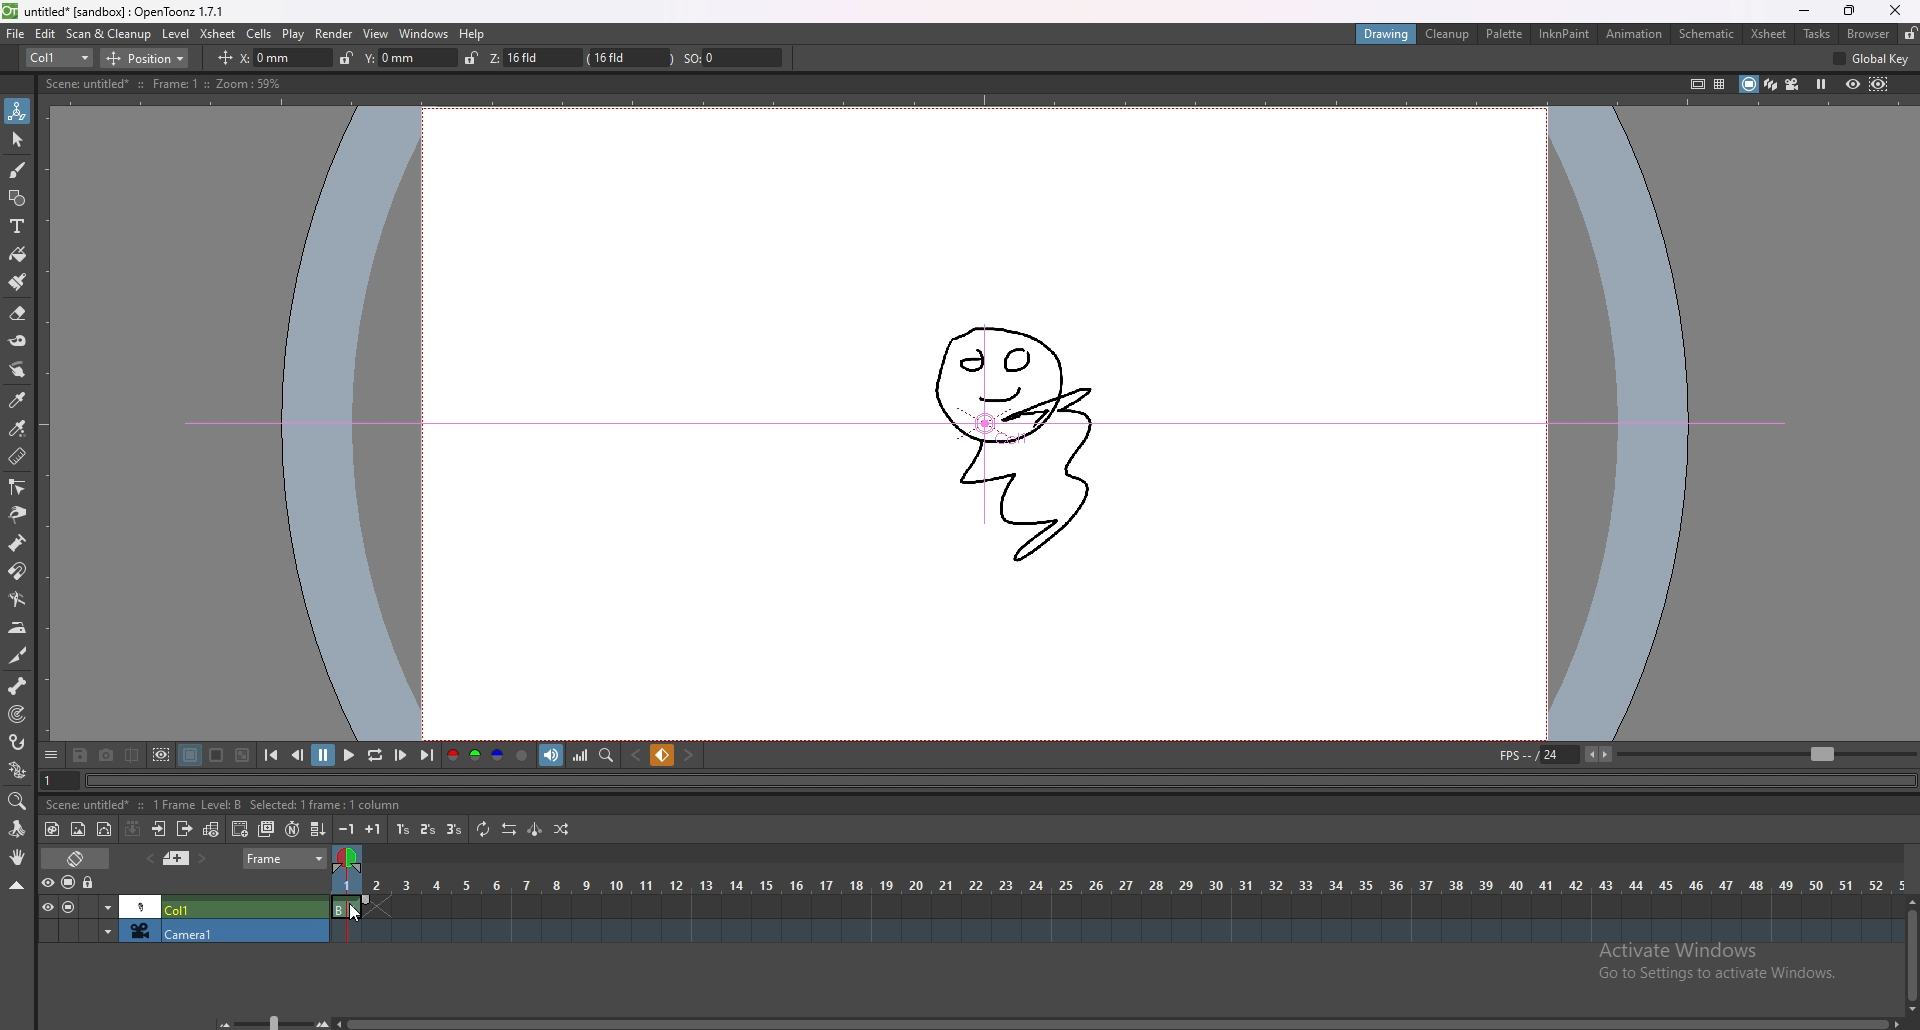  I want to click on Scrollbar, so click(1121, 1019).